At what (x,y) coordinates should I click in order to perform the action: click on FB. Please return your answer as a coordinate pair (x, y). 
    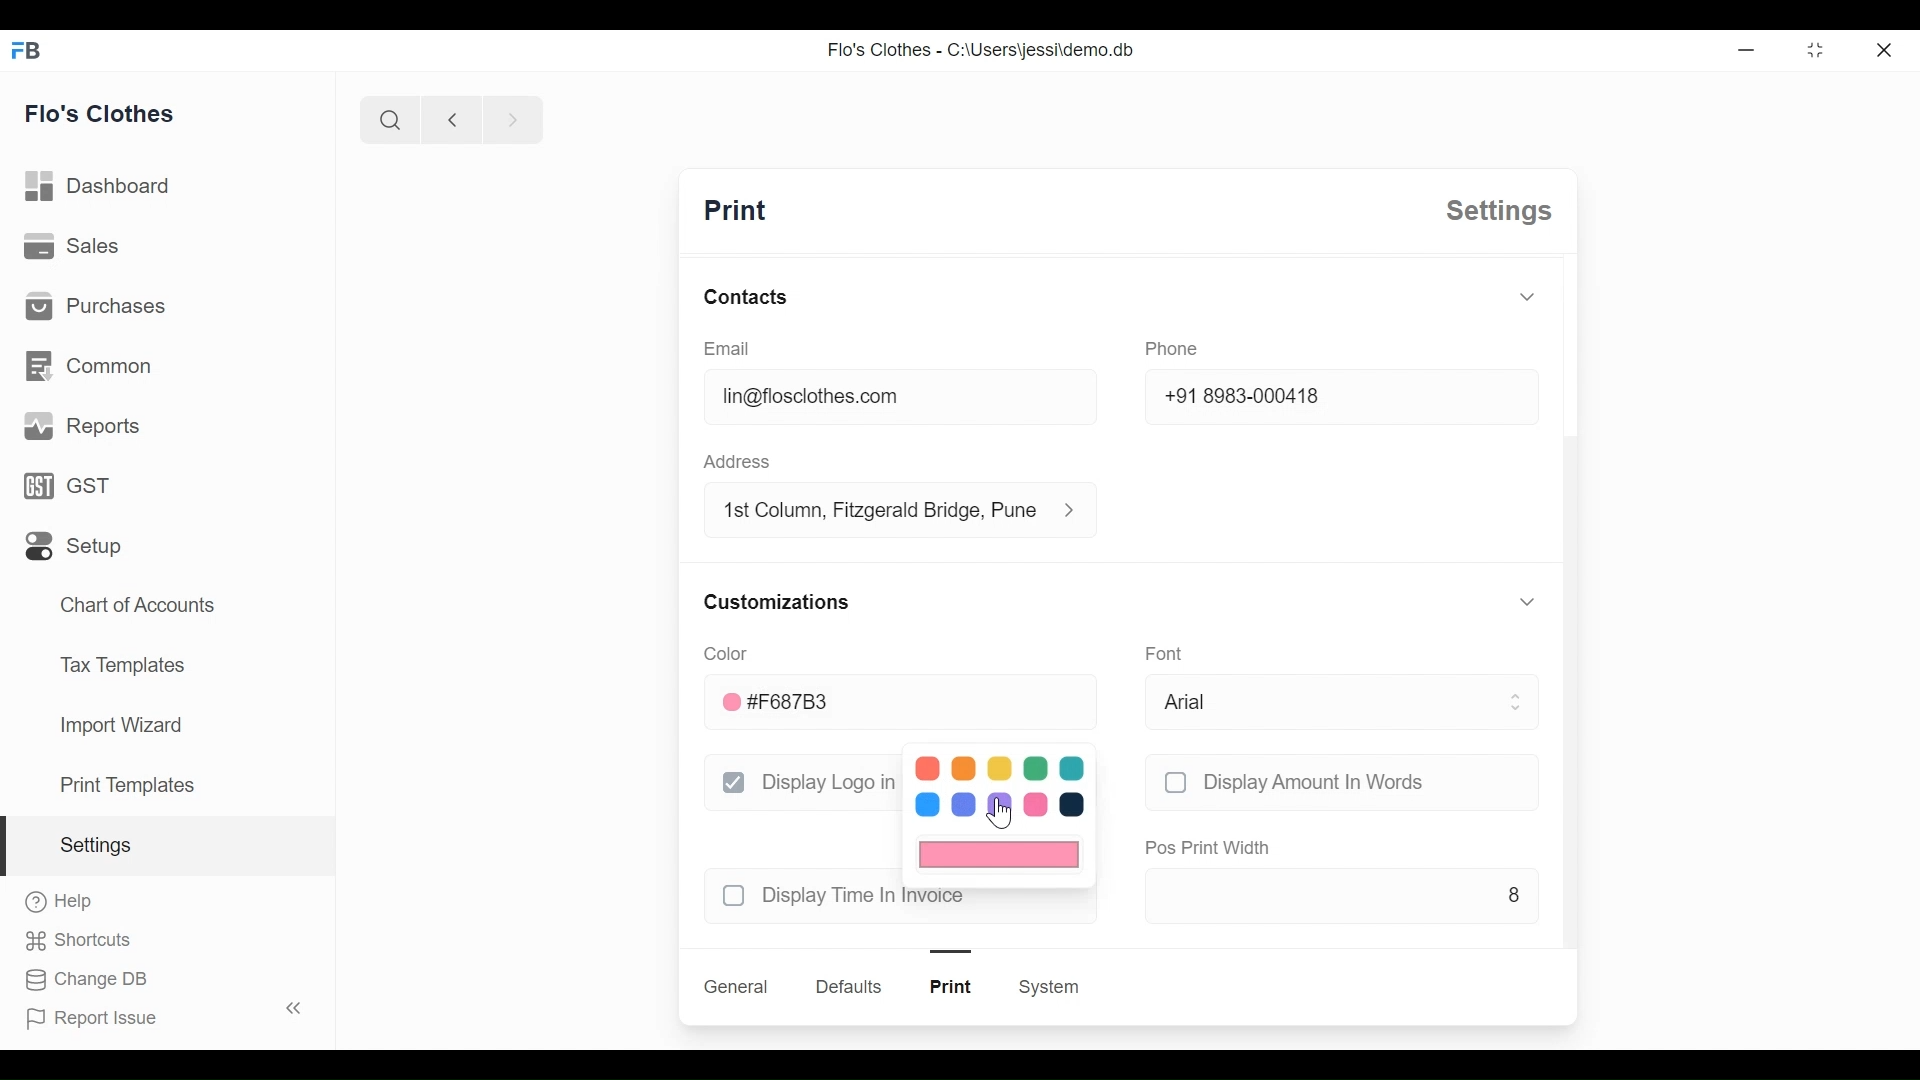
    Looking at the image, I should click on (28, 49).